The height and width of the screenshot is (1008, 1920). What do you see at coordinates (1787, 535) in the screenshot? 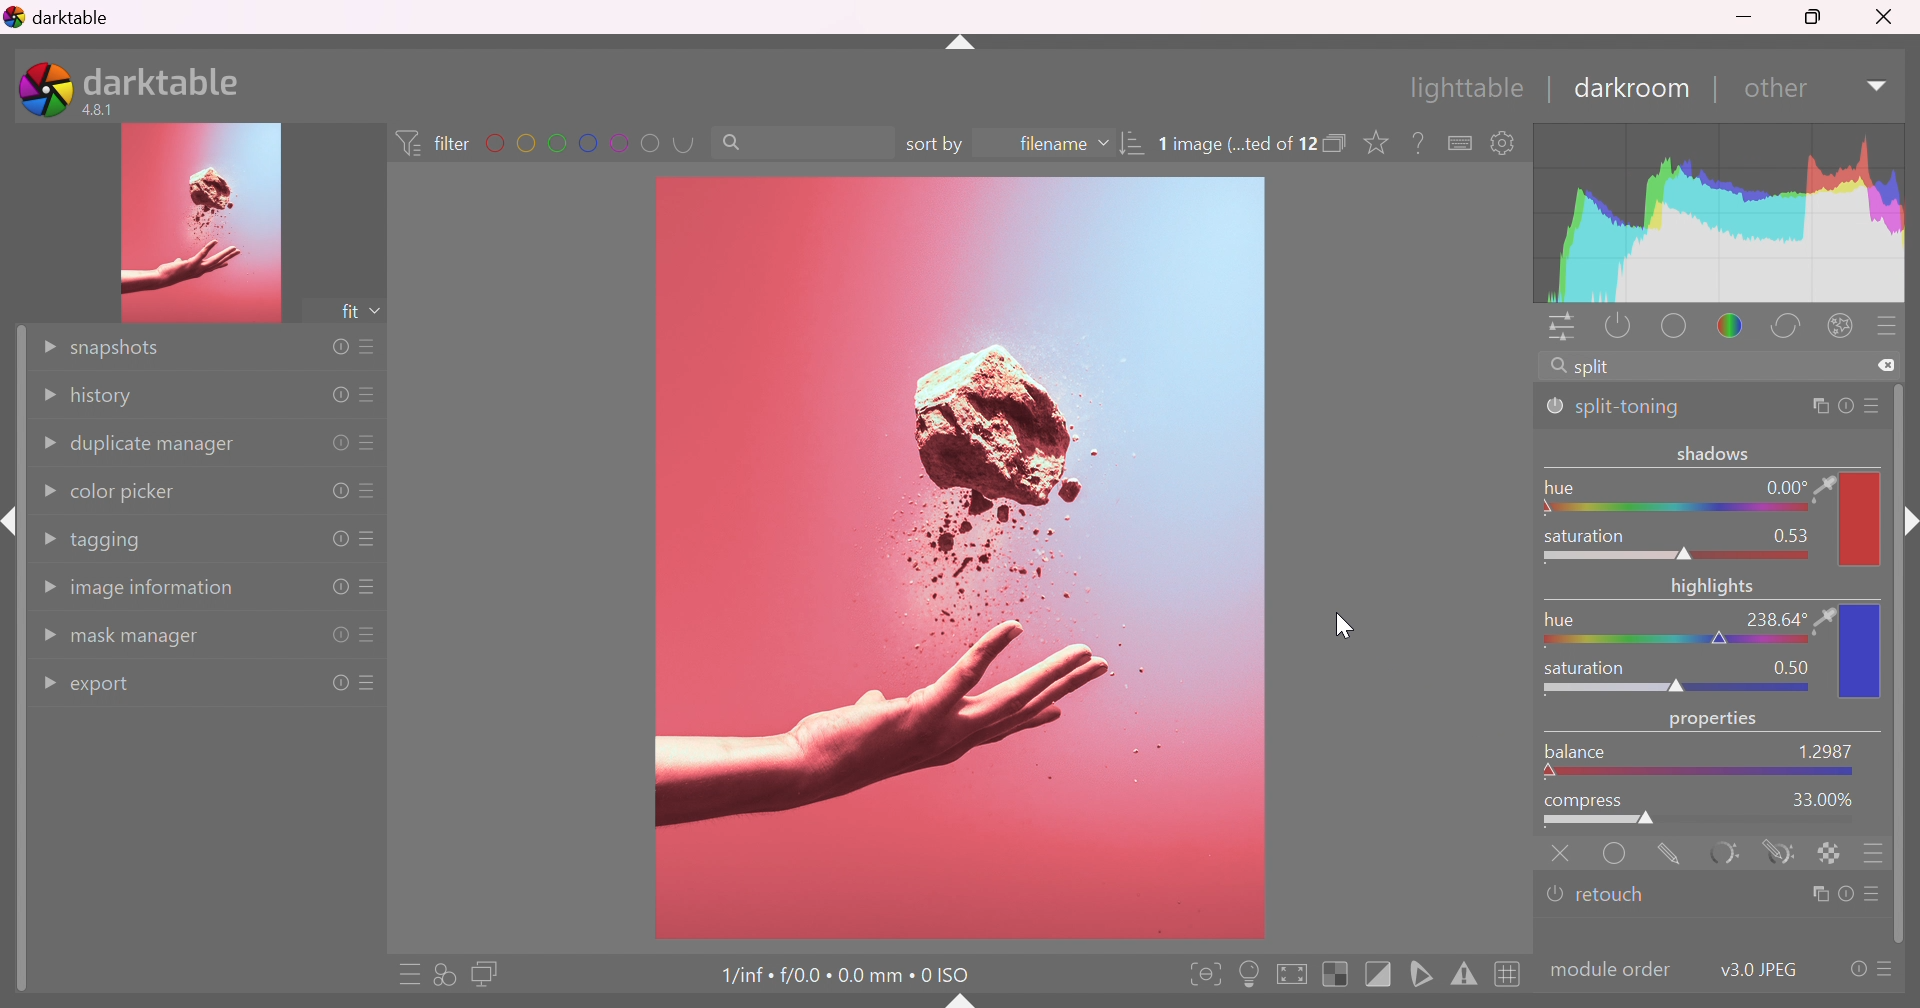
I see `0.53` at bounding box center [1787, 535].